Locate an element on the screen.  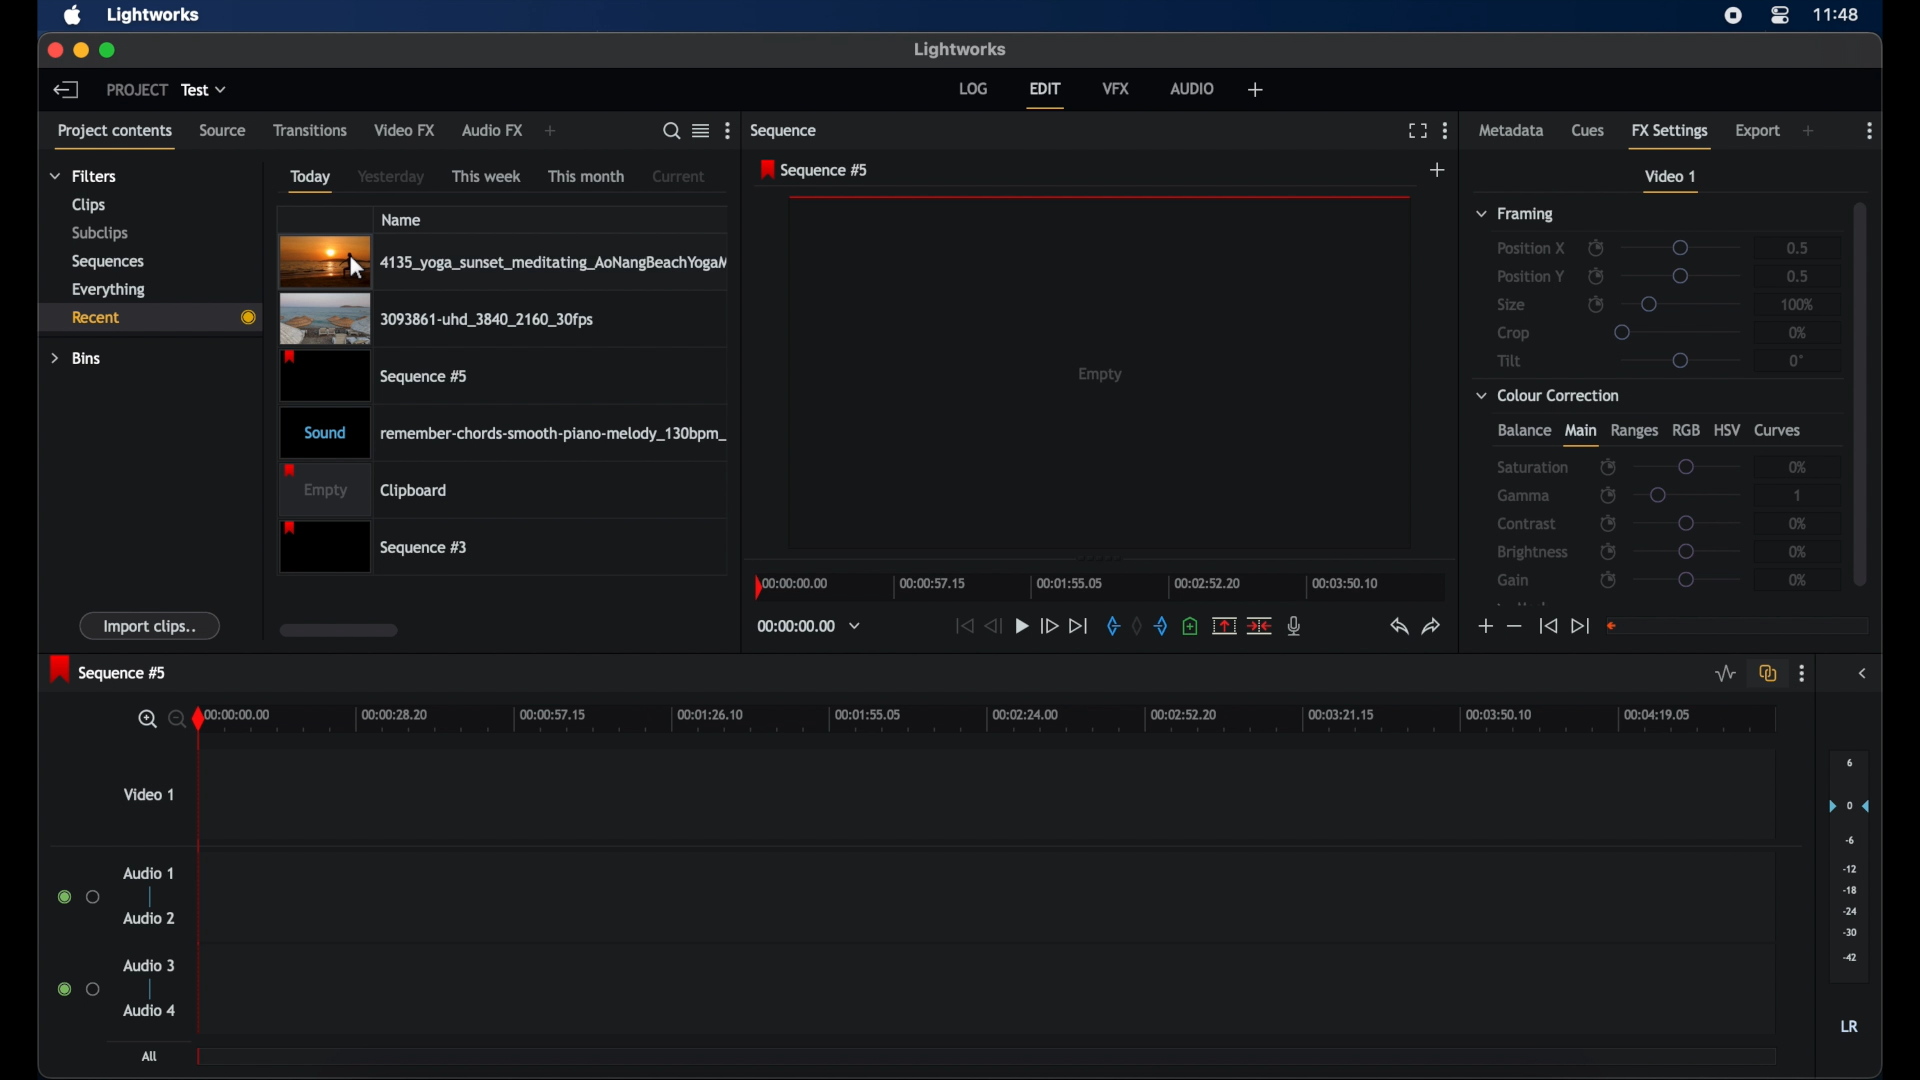
slider is located at coordinates (1680, 360).